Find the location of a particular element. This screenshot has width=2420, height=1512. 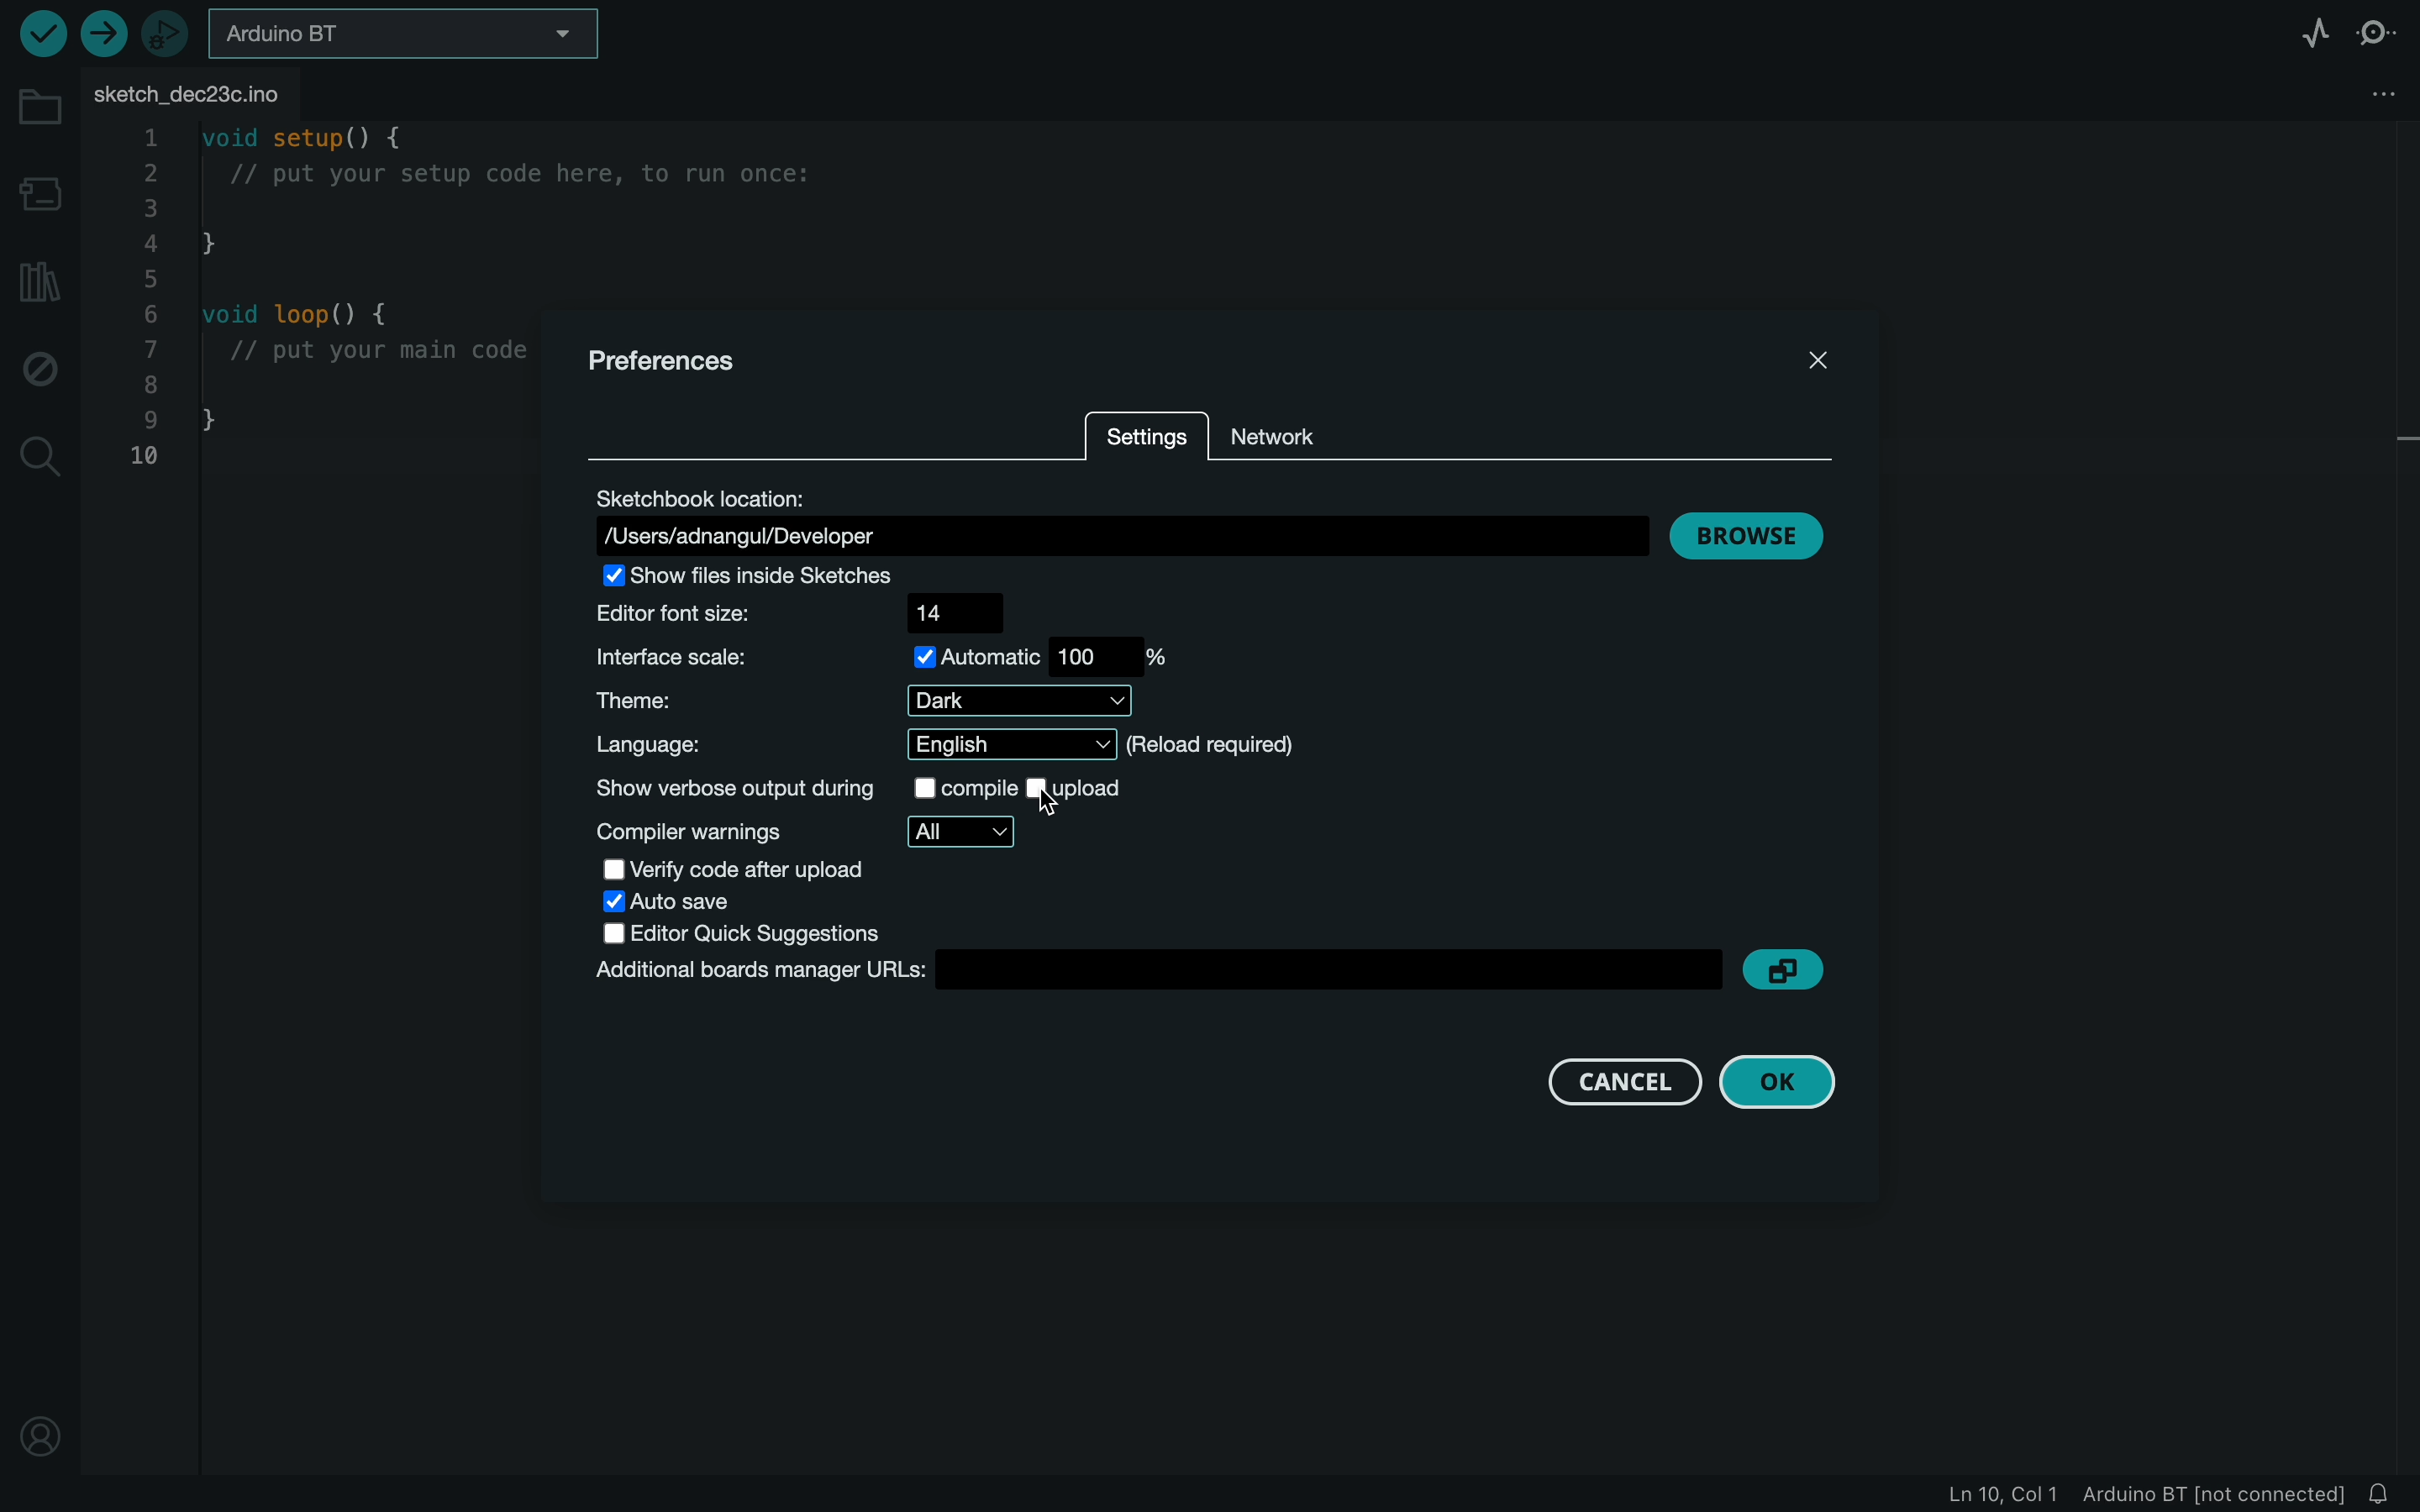

cancel is located at coordinates (1629, 1081).